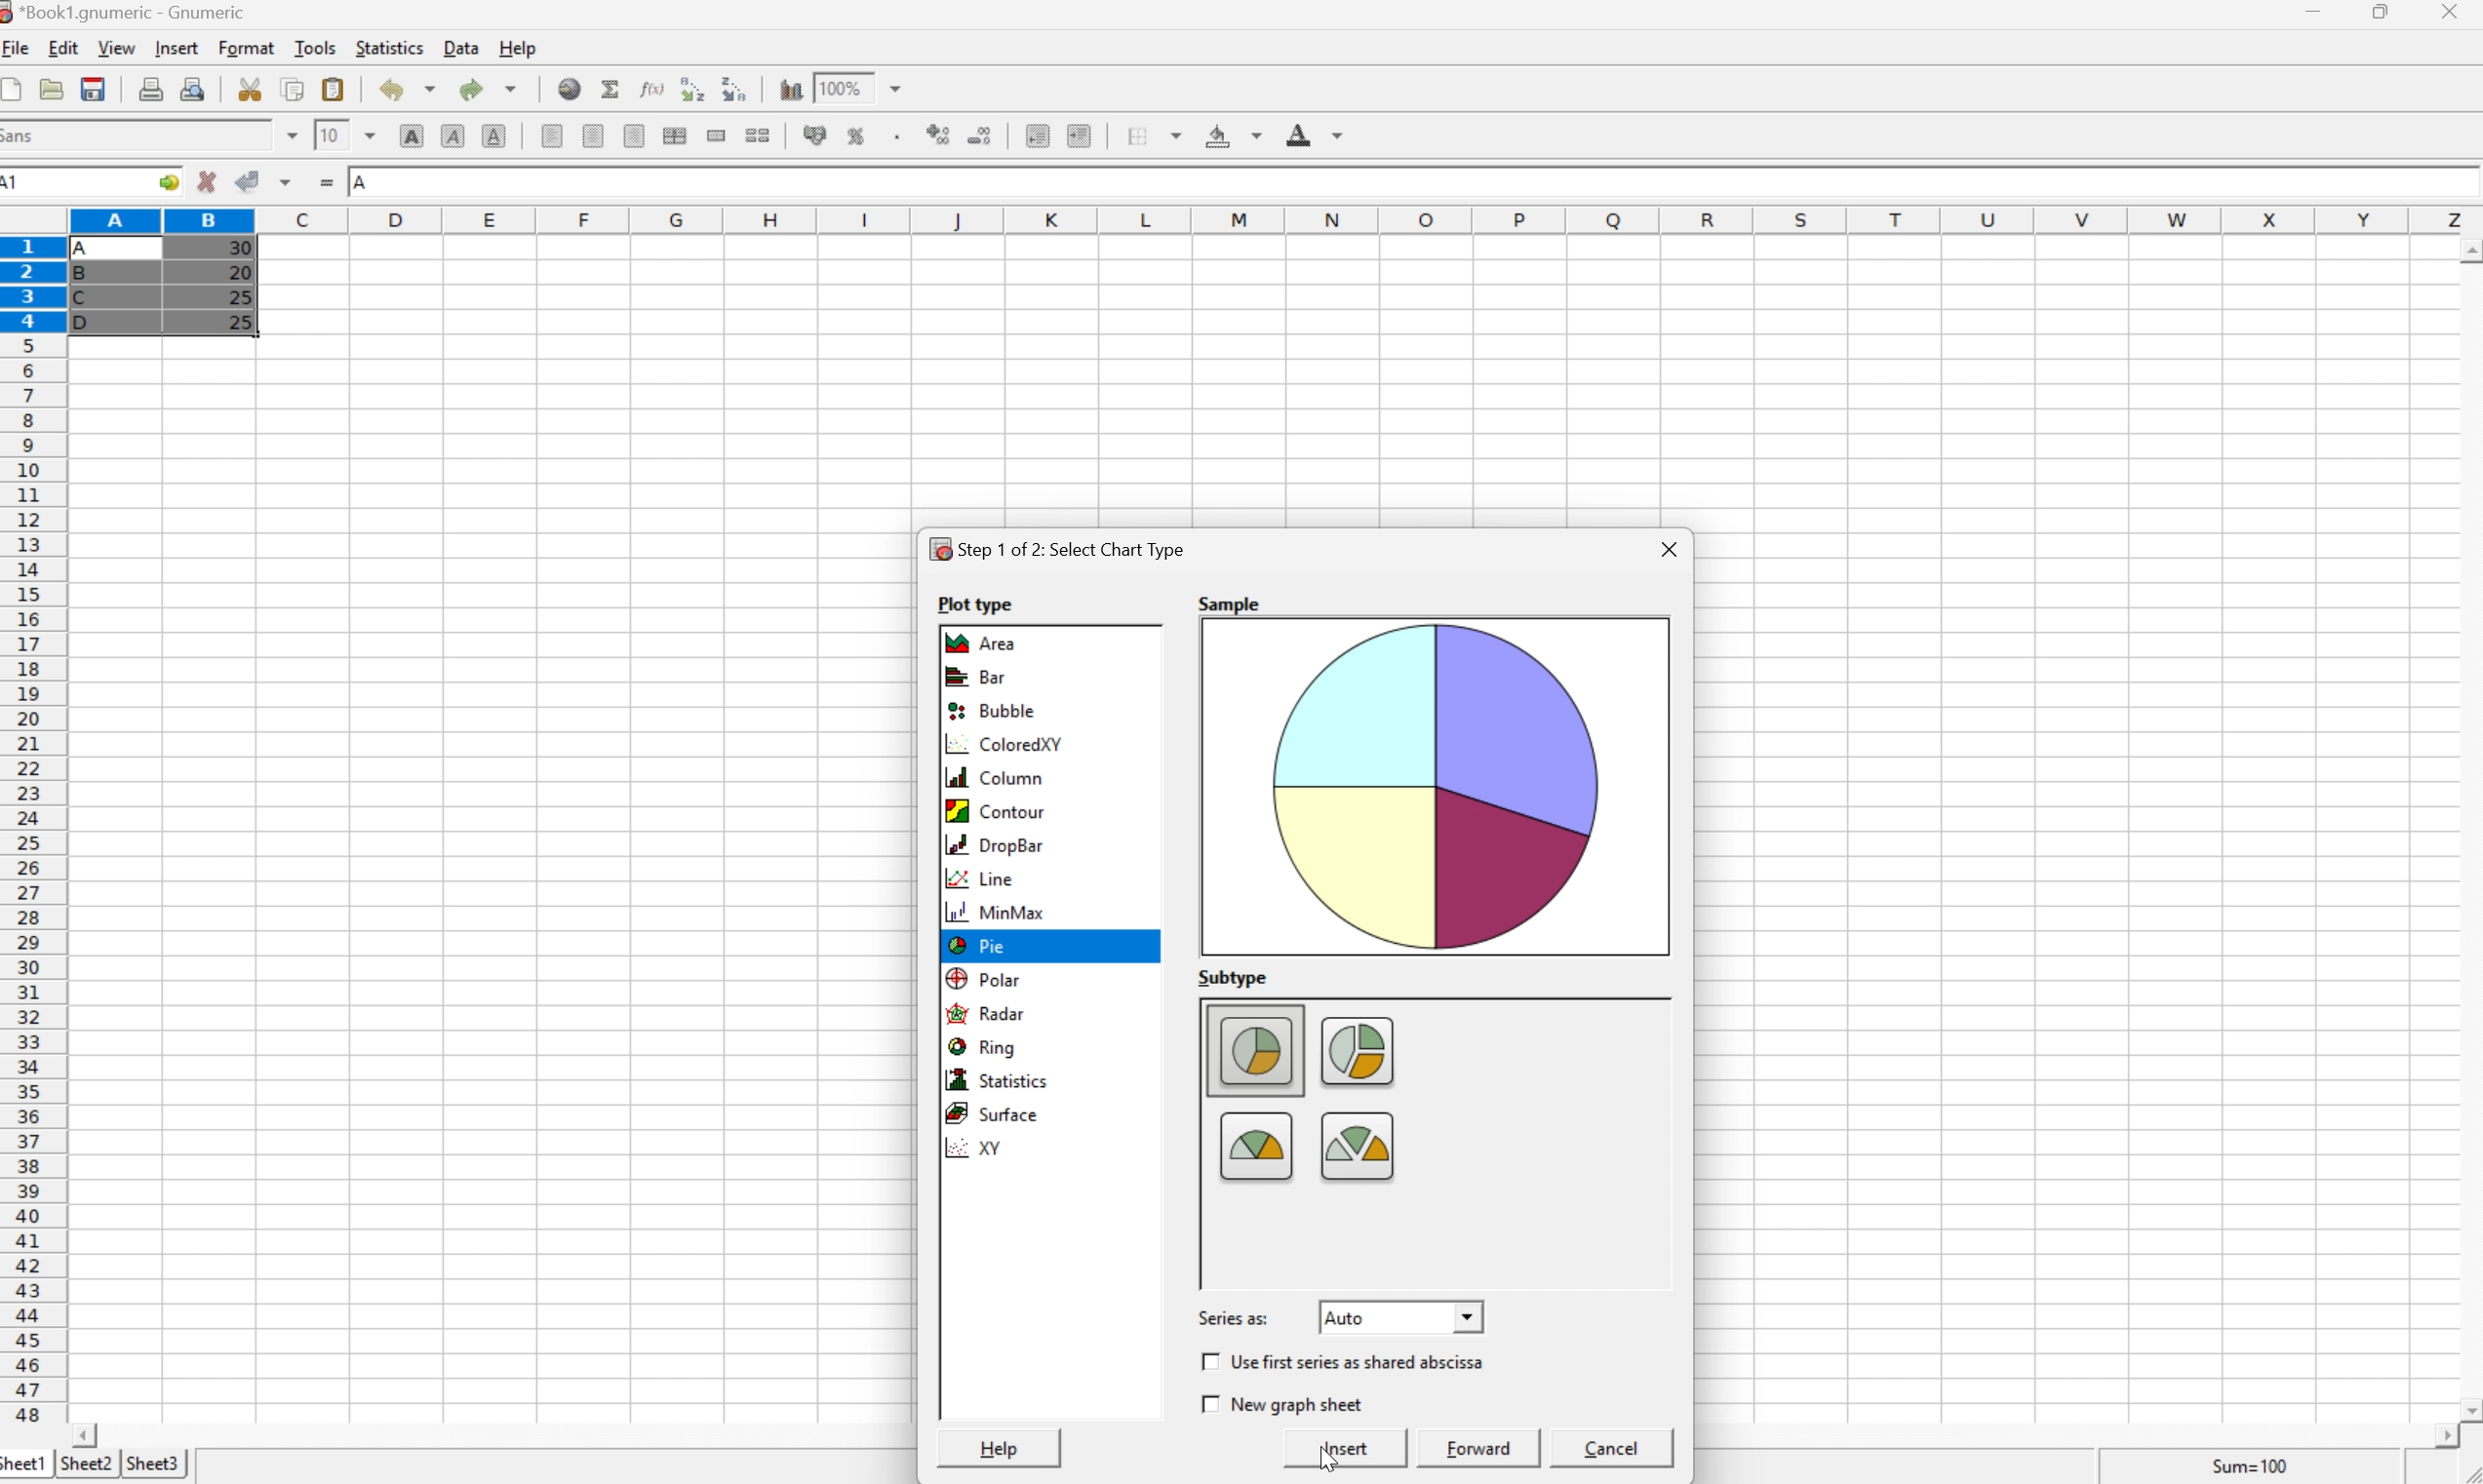 Image resolution: width=2483 pixels, height=1484 pixels. What do you see at coordinates (84, 298) in the screenshot?
I see `C` at bounding box center [84, 298].